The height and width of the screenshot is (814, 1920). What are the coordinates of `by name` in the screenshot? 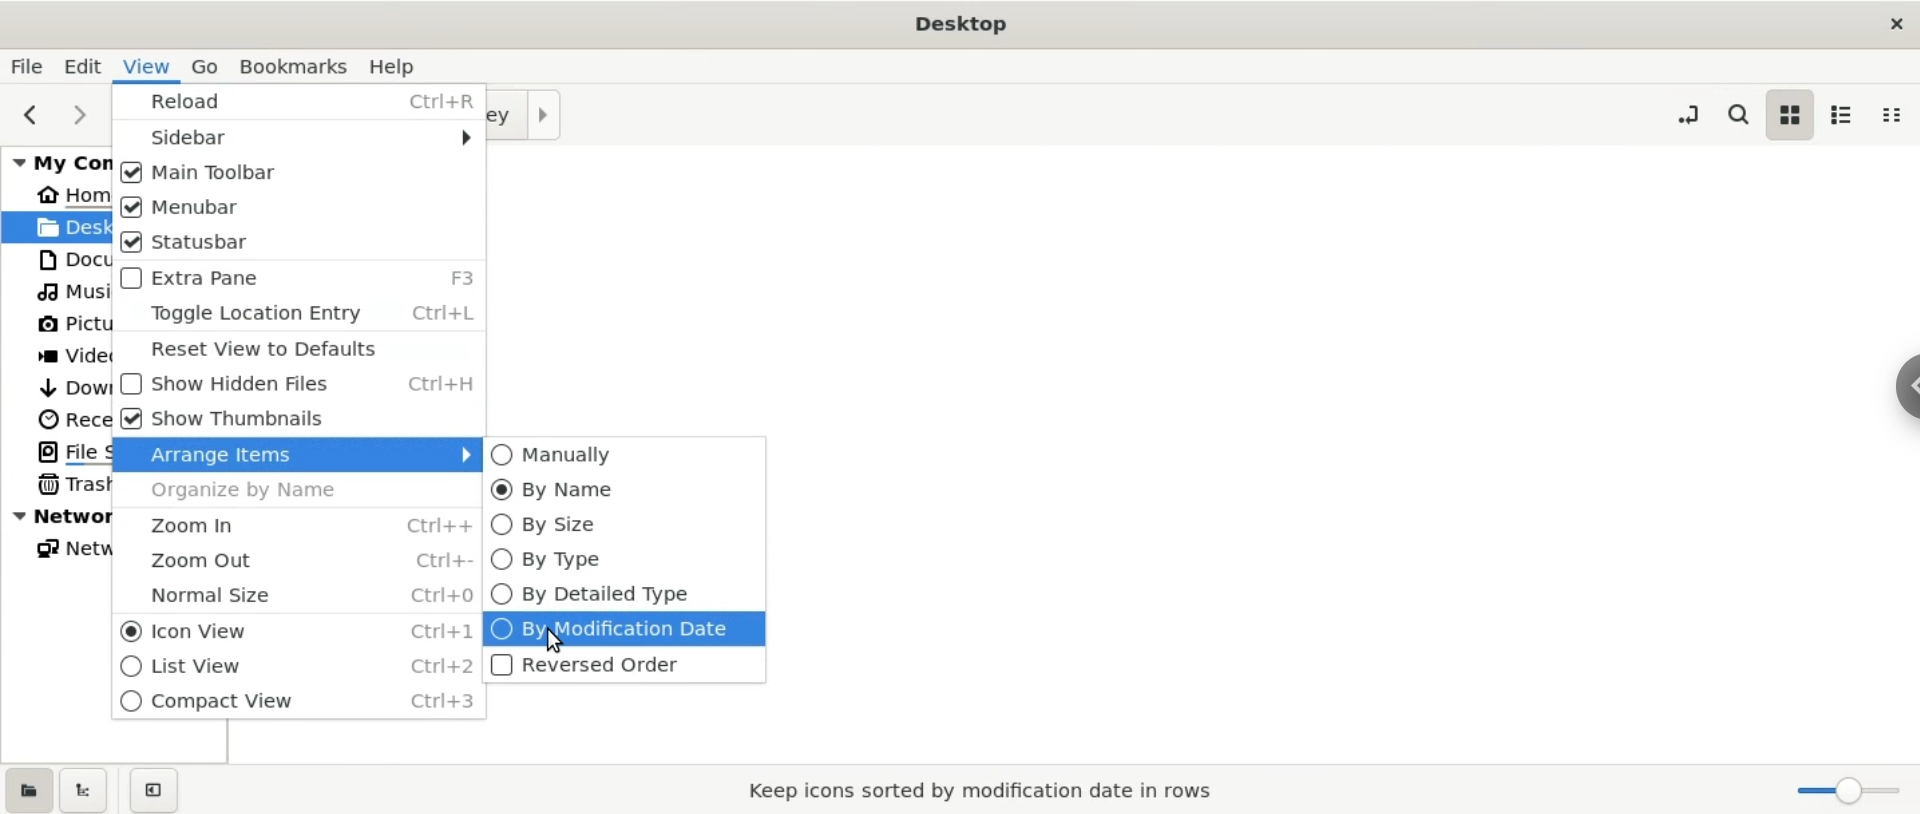 It's located at (618, 483).